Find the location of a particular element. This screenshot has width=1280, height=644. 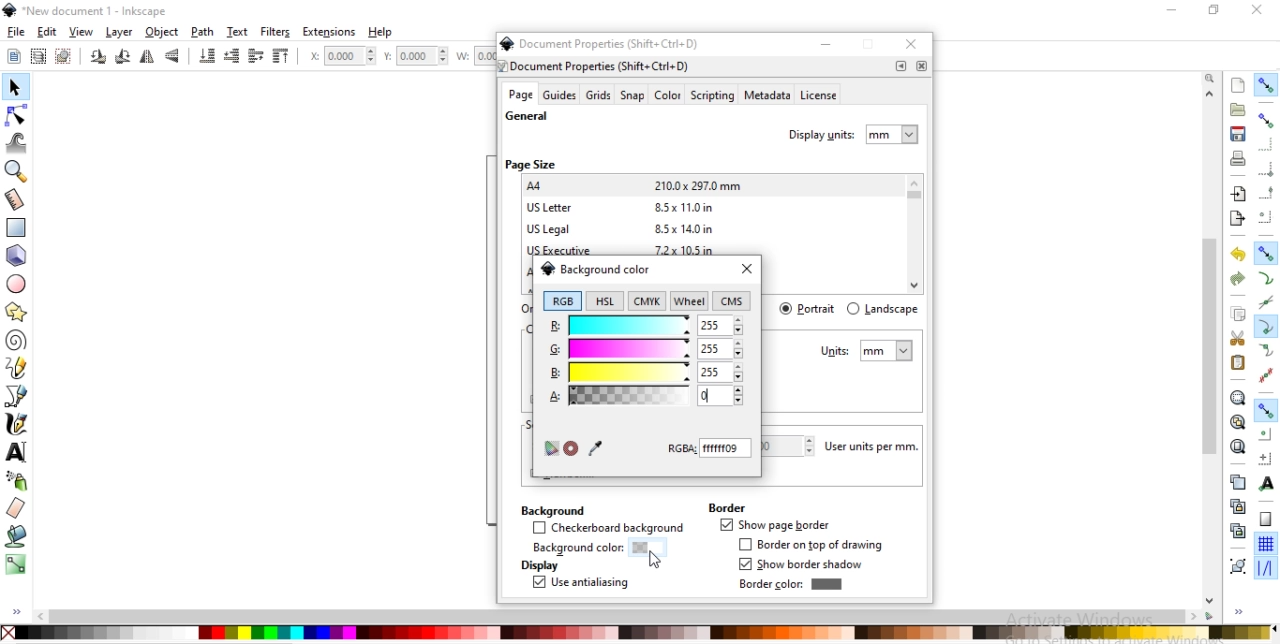

cut a selected clone is located at coordinates (1236, 533).